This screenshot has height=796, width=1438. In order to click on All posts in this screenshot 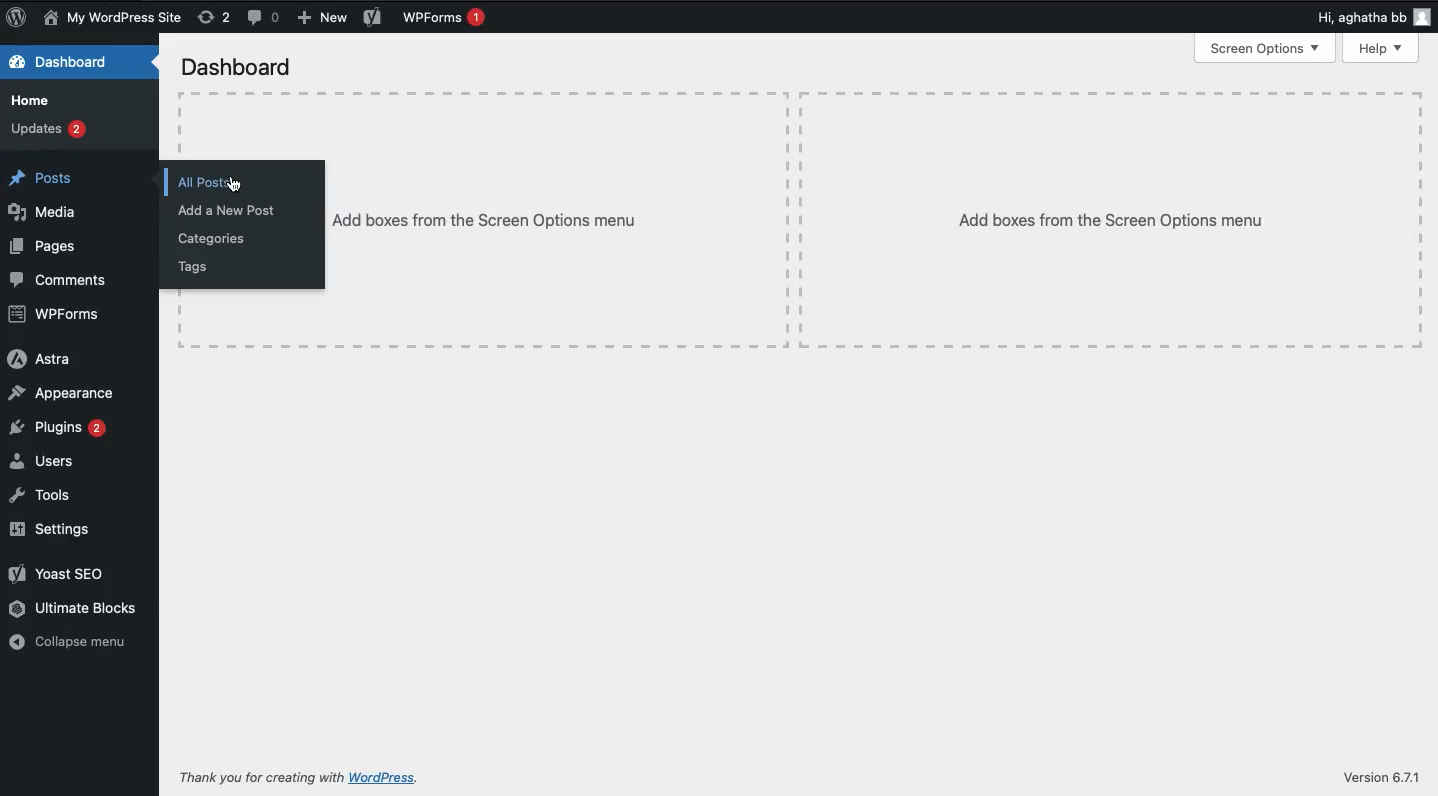, I will do `click(203, 184)`.